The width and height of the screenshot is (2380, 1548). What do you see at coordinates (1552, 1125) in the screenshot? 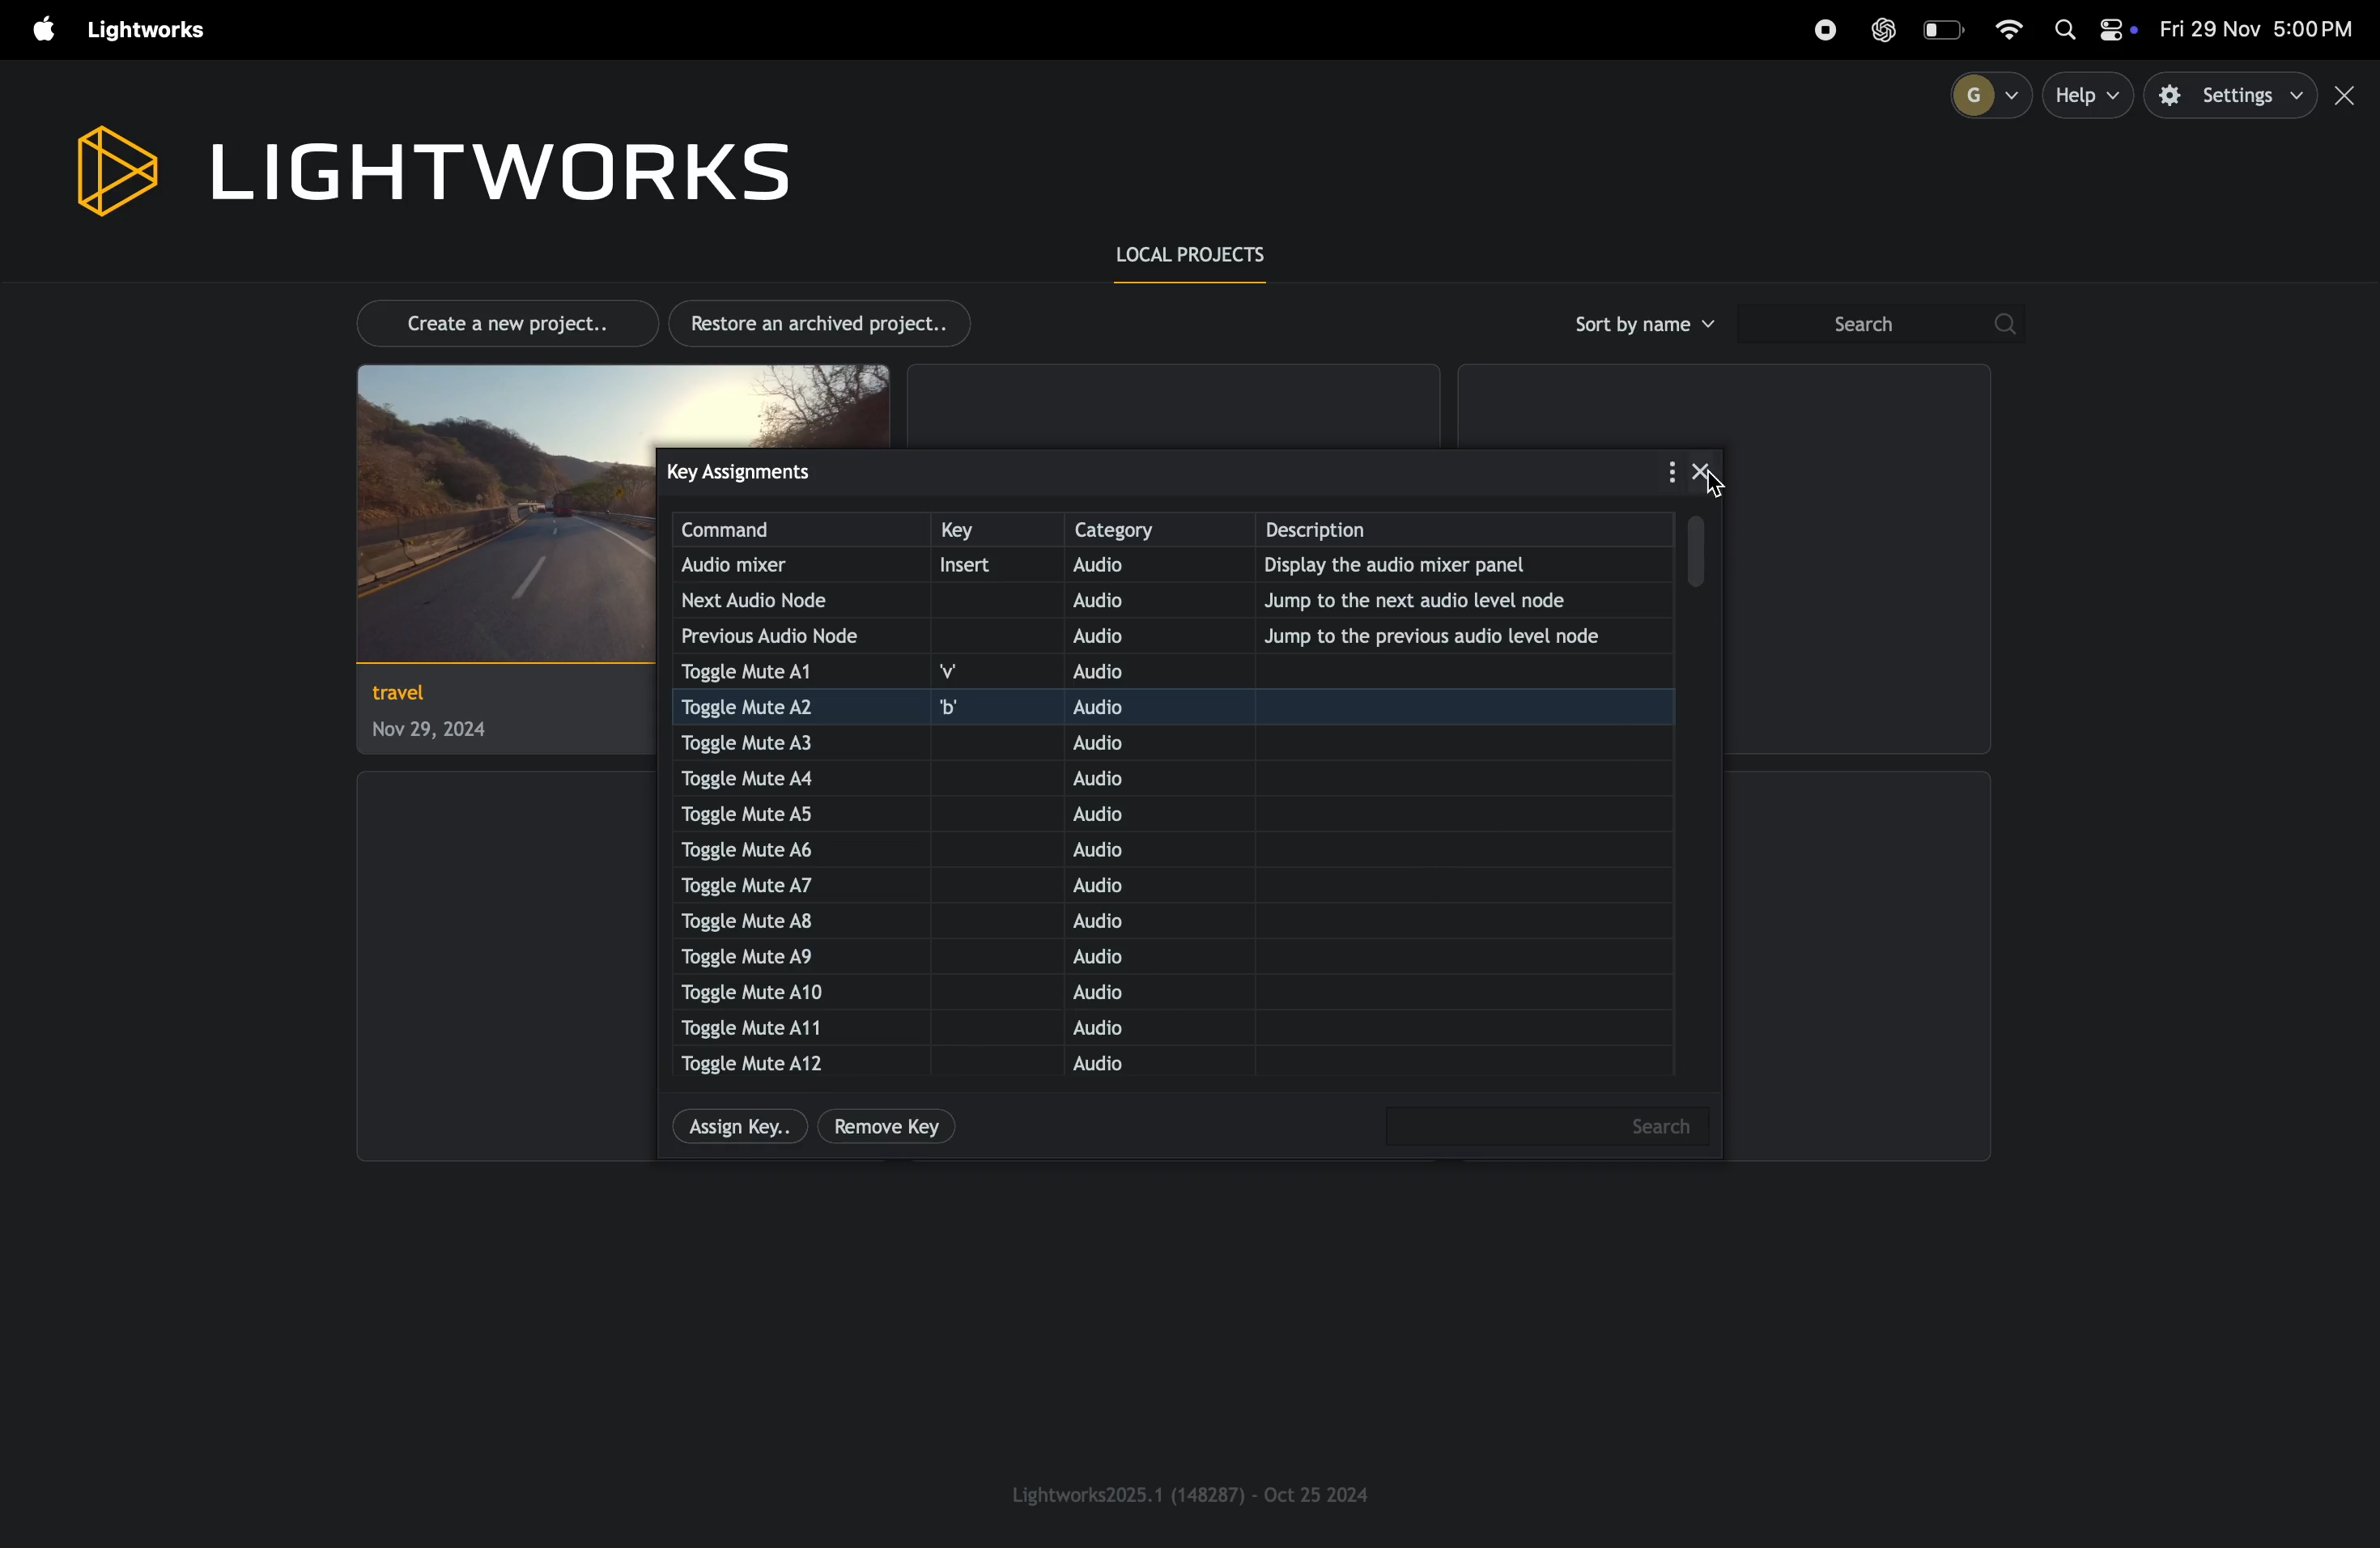
I see `search` at bounding box center [1552, 1125].